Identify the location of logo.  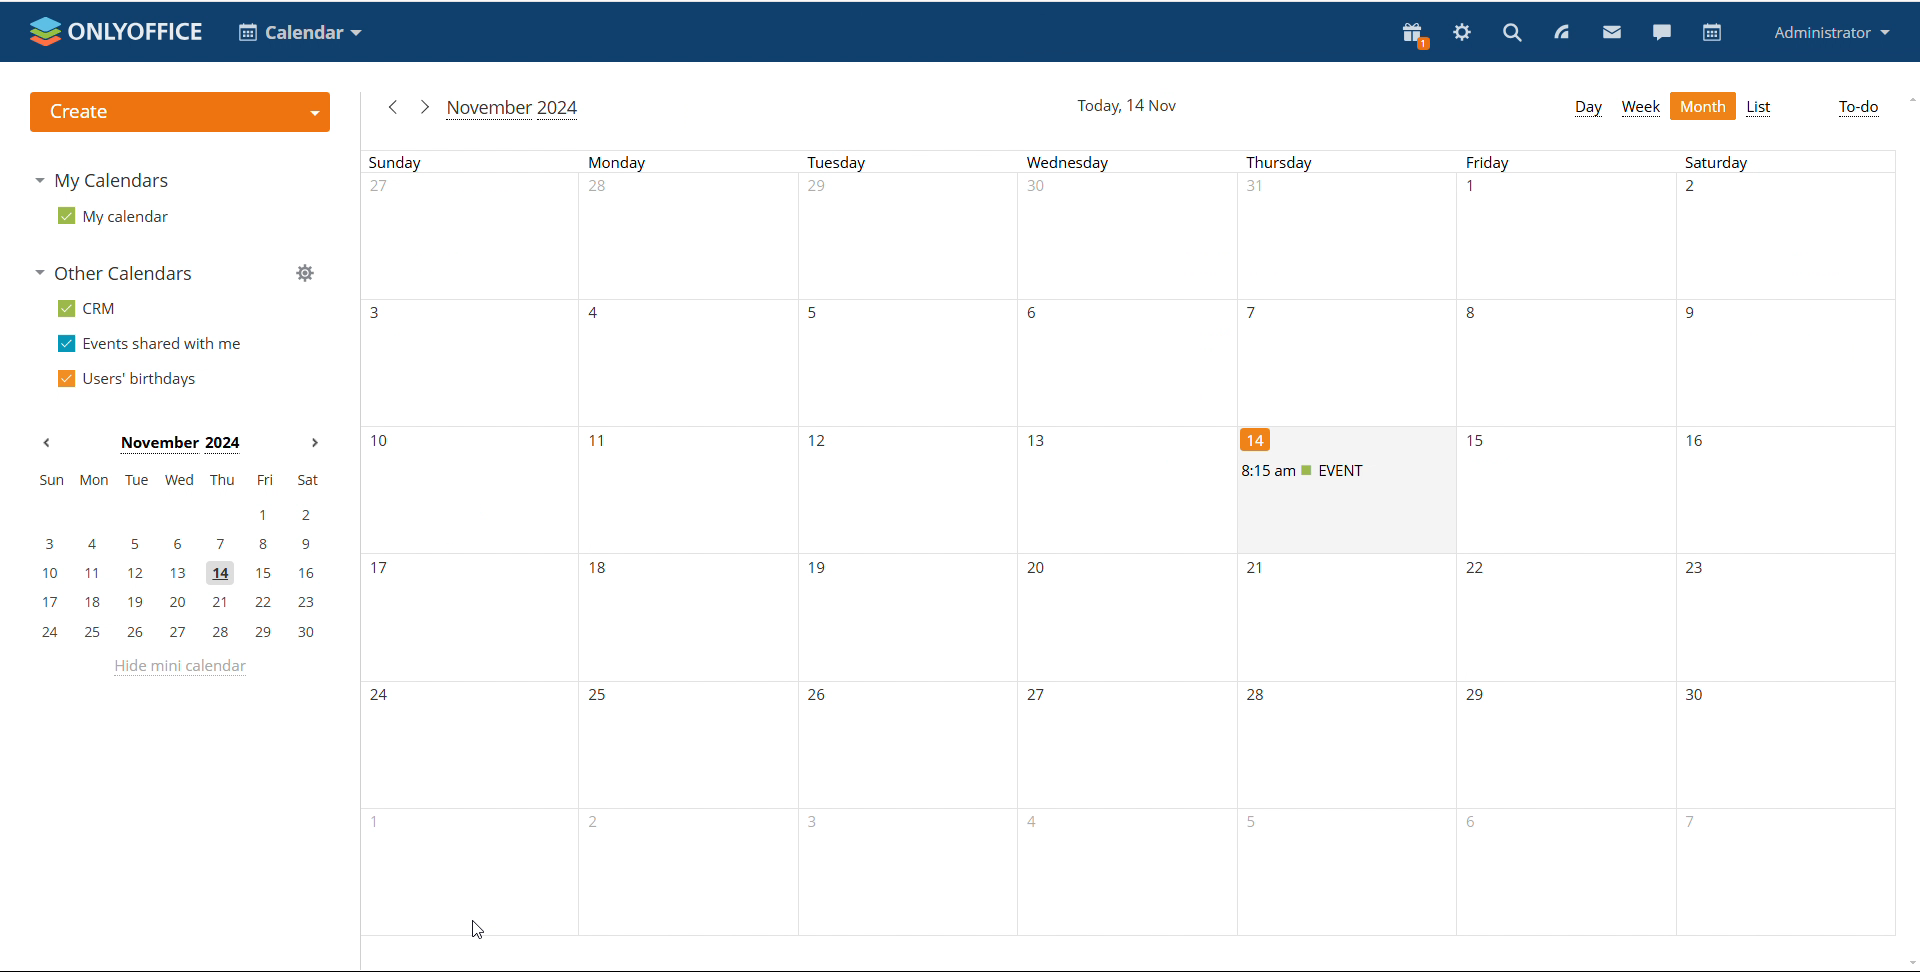
(117, 31).